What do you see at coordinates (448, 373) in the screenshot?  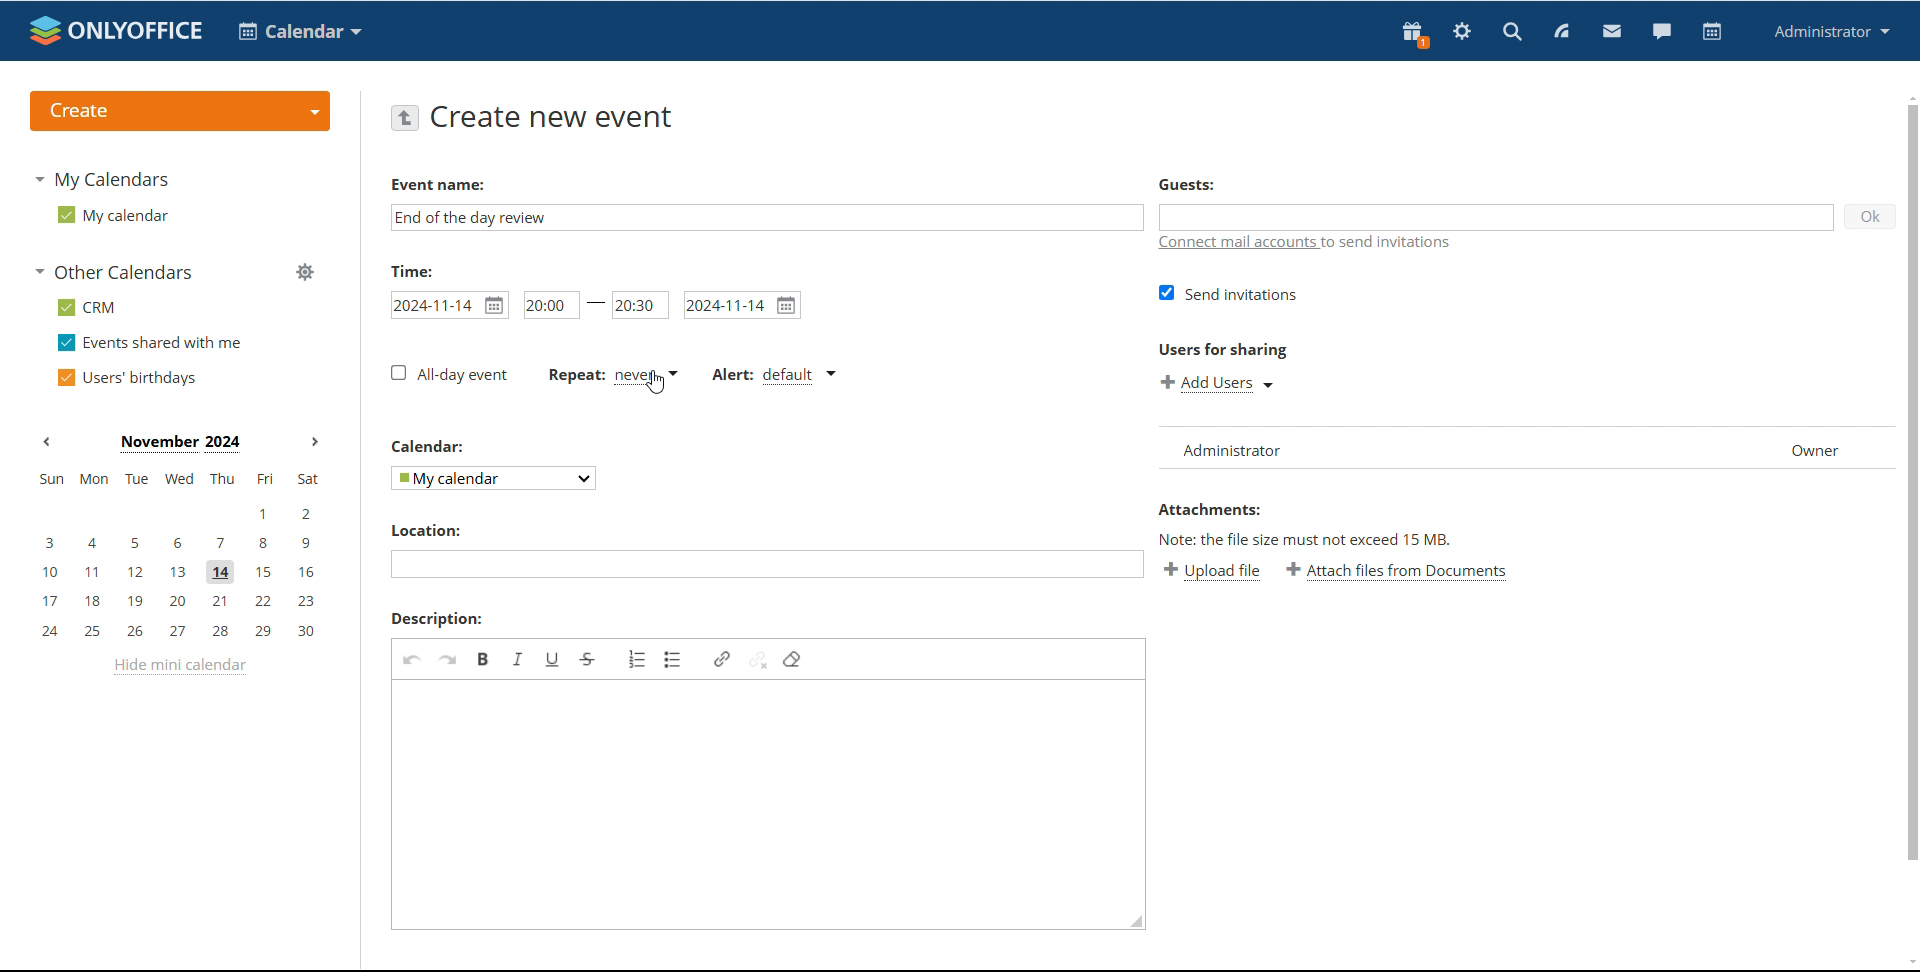 I see `all-day event unticked` at bounding box center [448, 373].